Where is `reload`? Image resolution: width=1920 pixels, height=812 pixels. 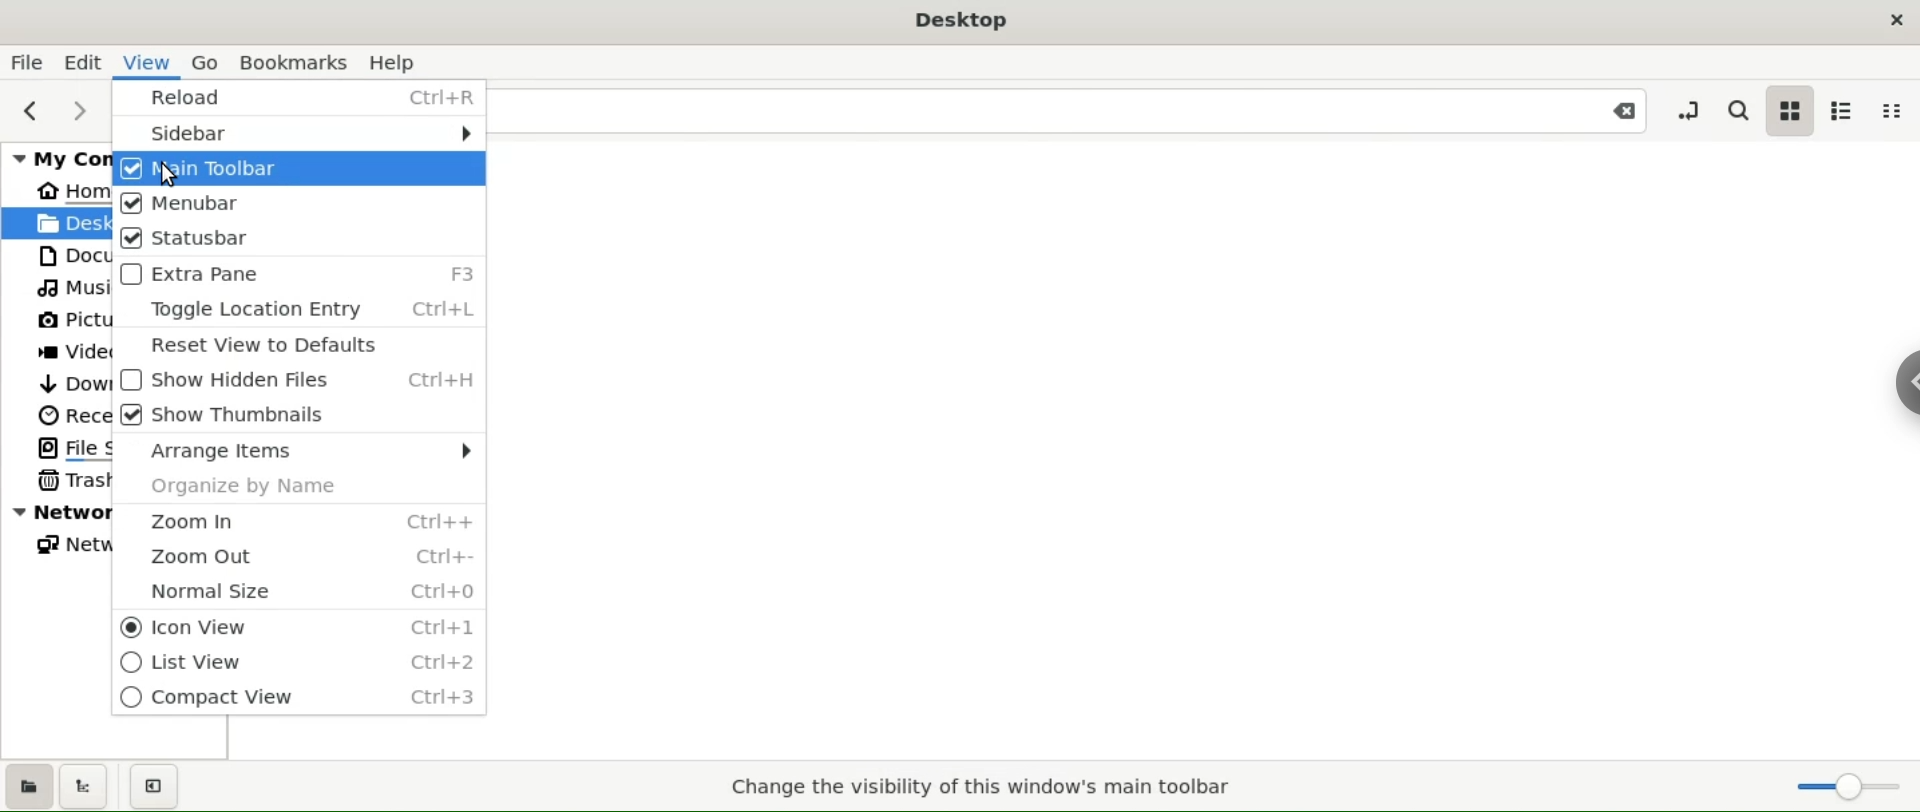 reload is located at coordinates (297, 100).